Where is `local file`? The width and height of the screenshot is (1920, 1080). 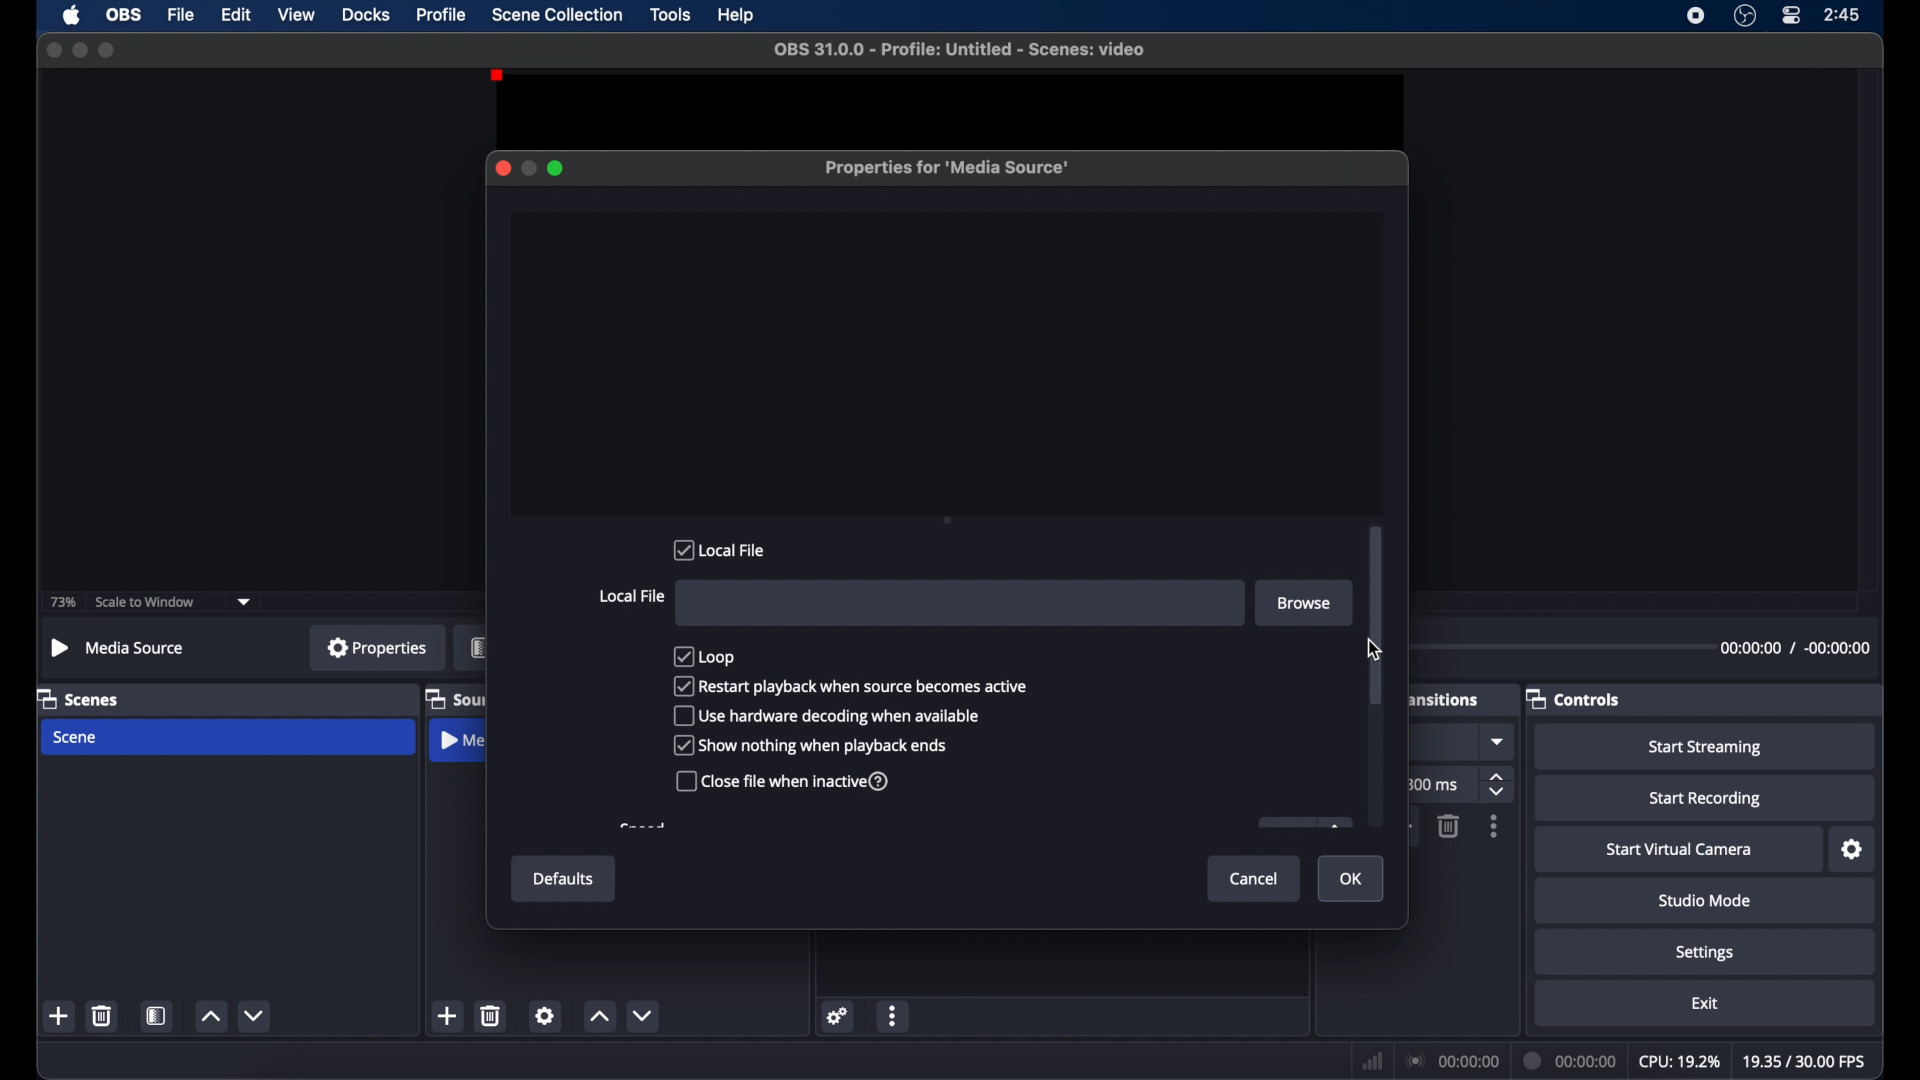
local file is located at coordinates (721, 550).